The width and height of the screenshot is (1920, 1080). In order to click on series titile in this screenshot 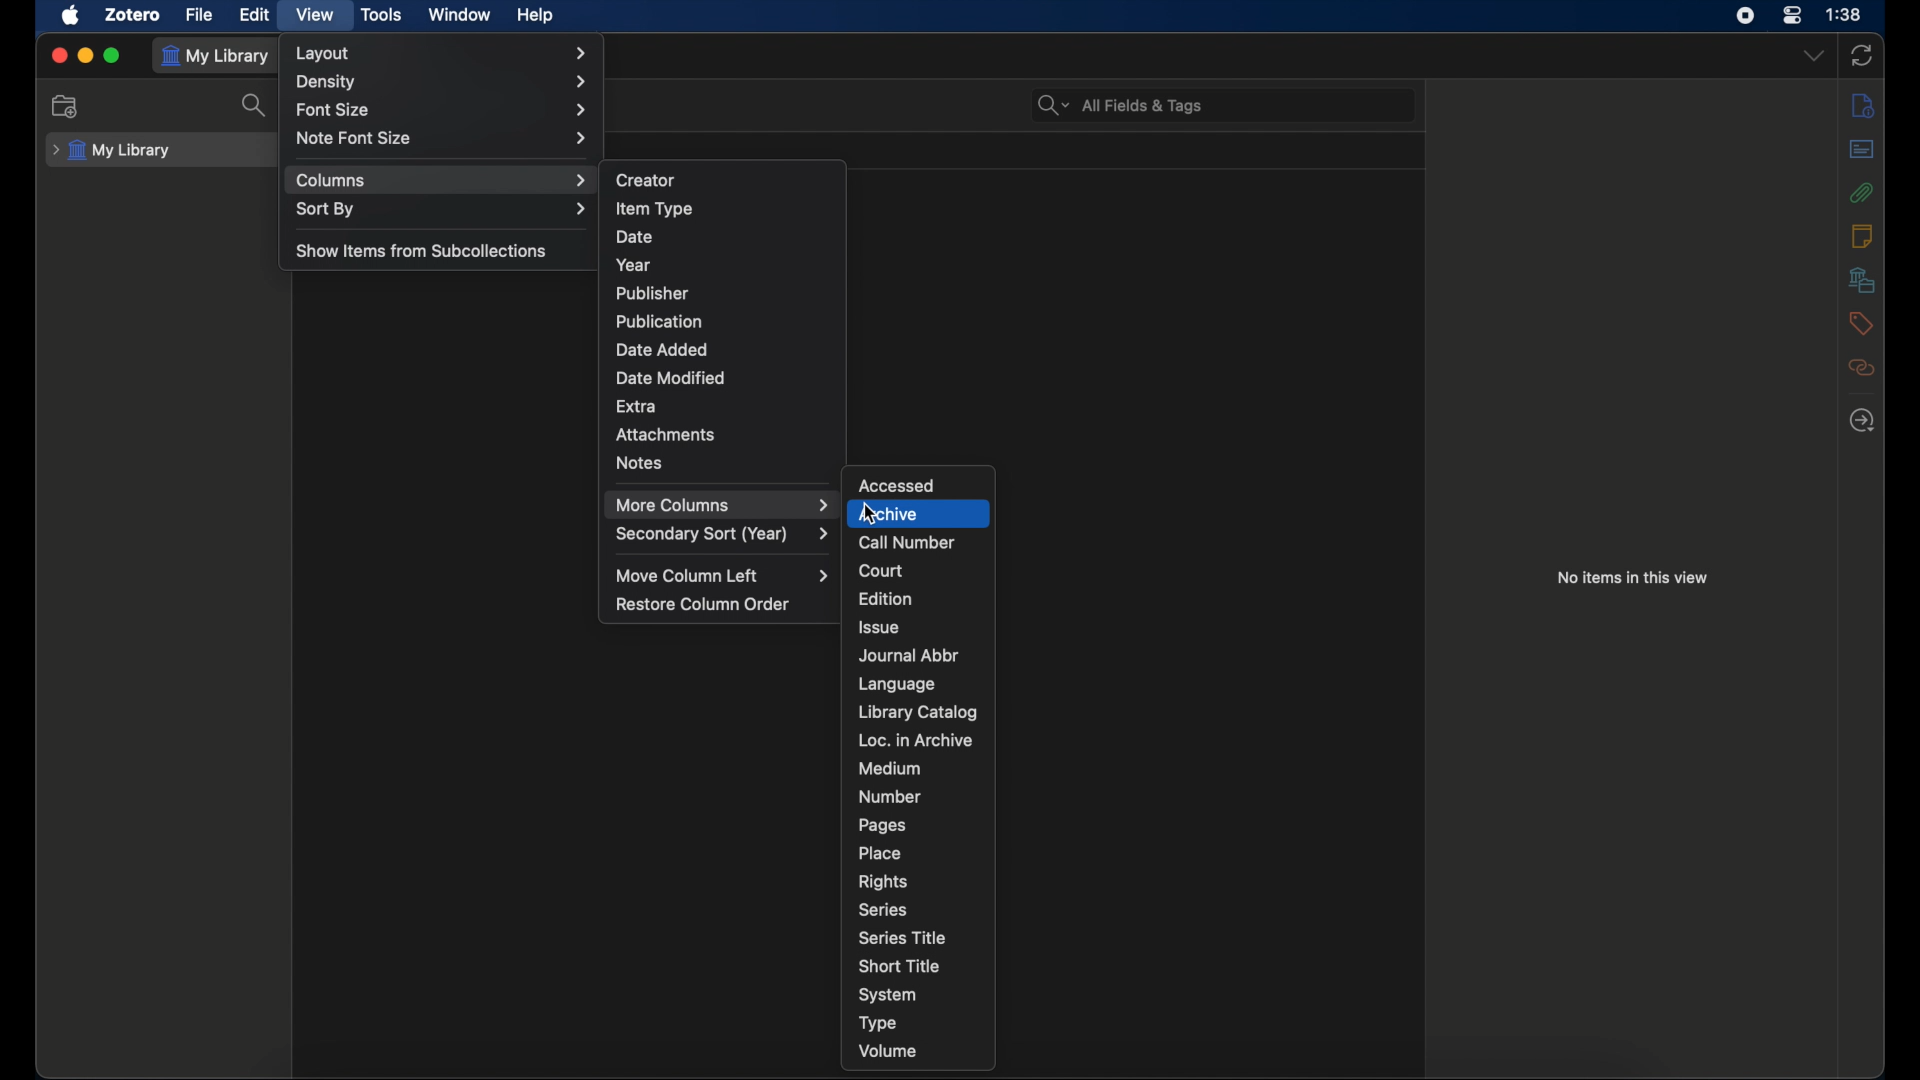, I will do `click(906, 937)`.